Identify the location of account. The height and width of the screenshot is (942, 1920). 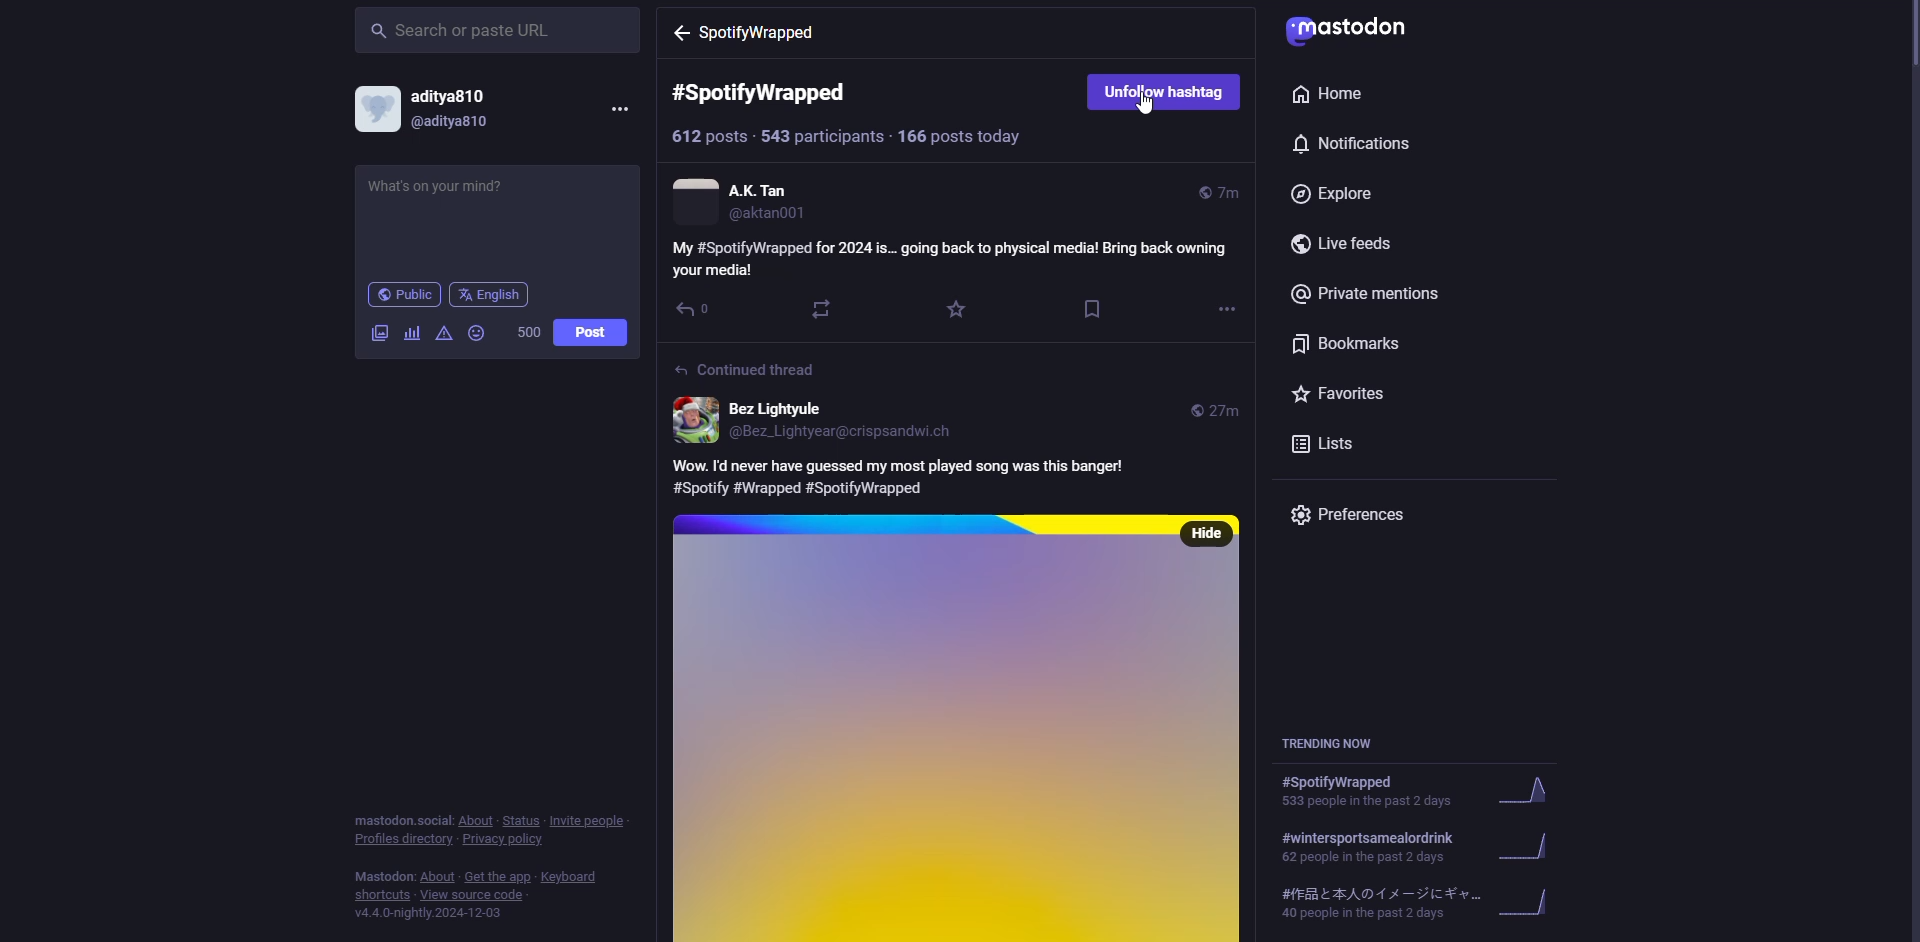
(822, 418).